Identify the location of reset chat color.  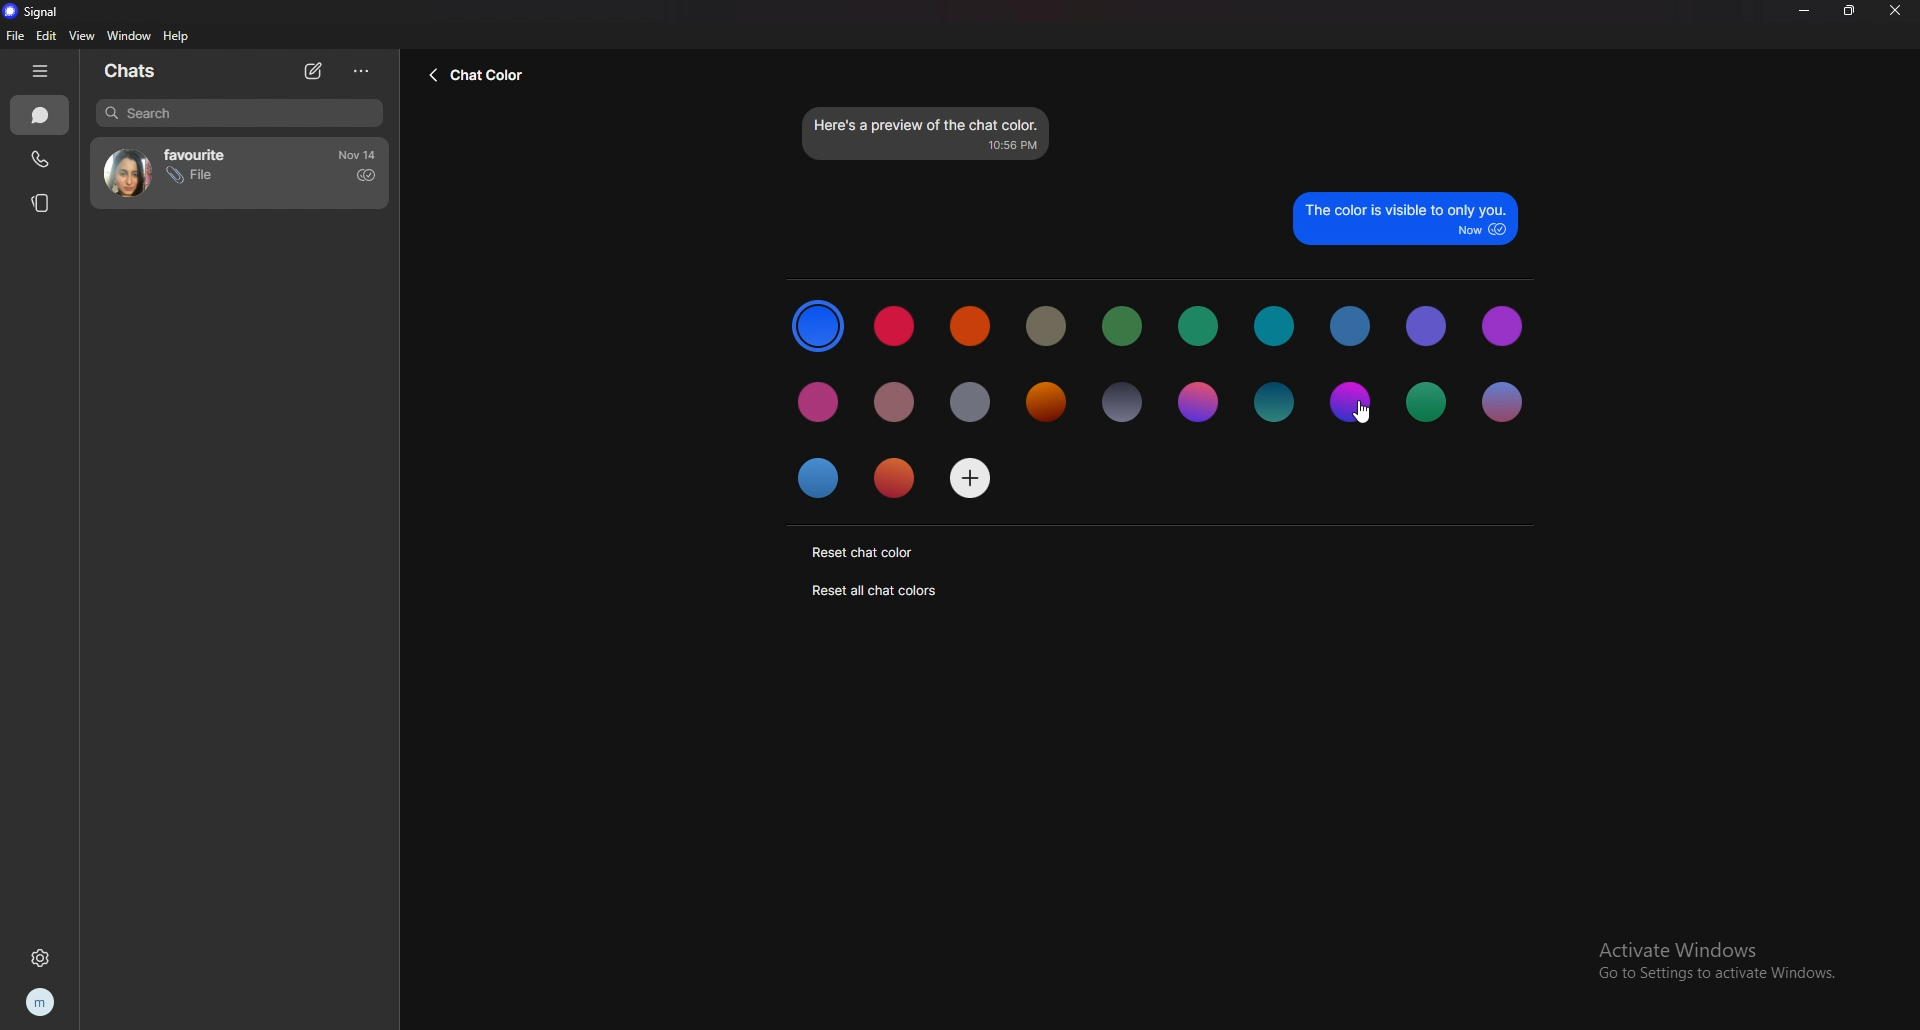
(862, 552).